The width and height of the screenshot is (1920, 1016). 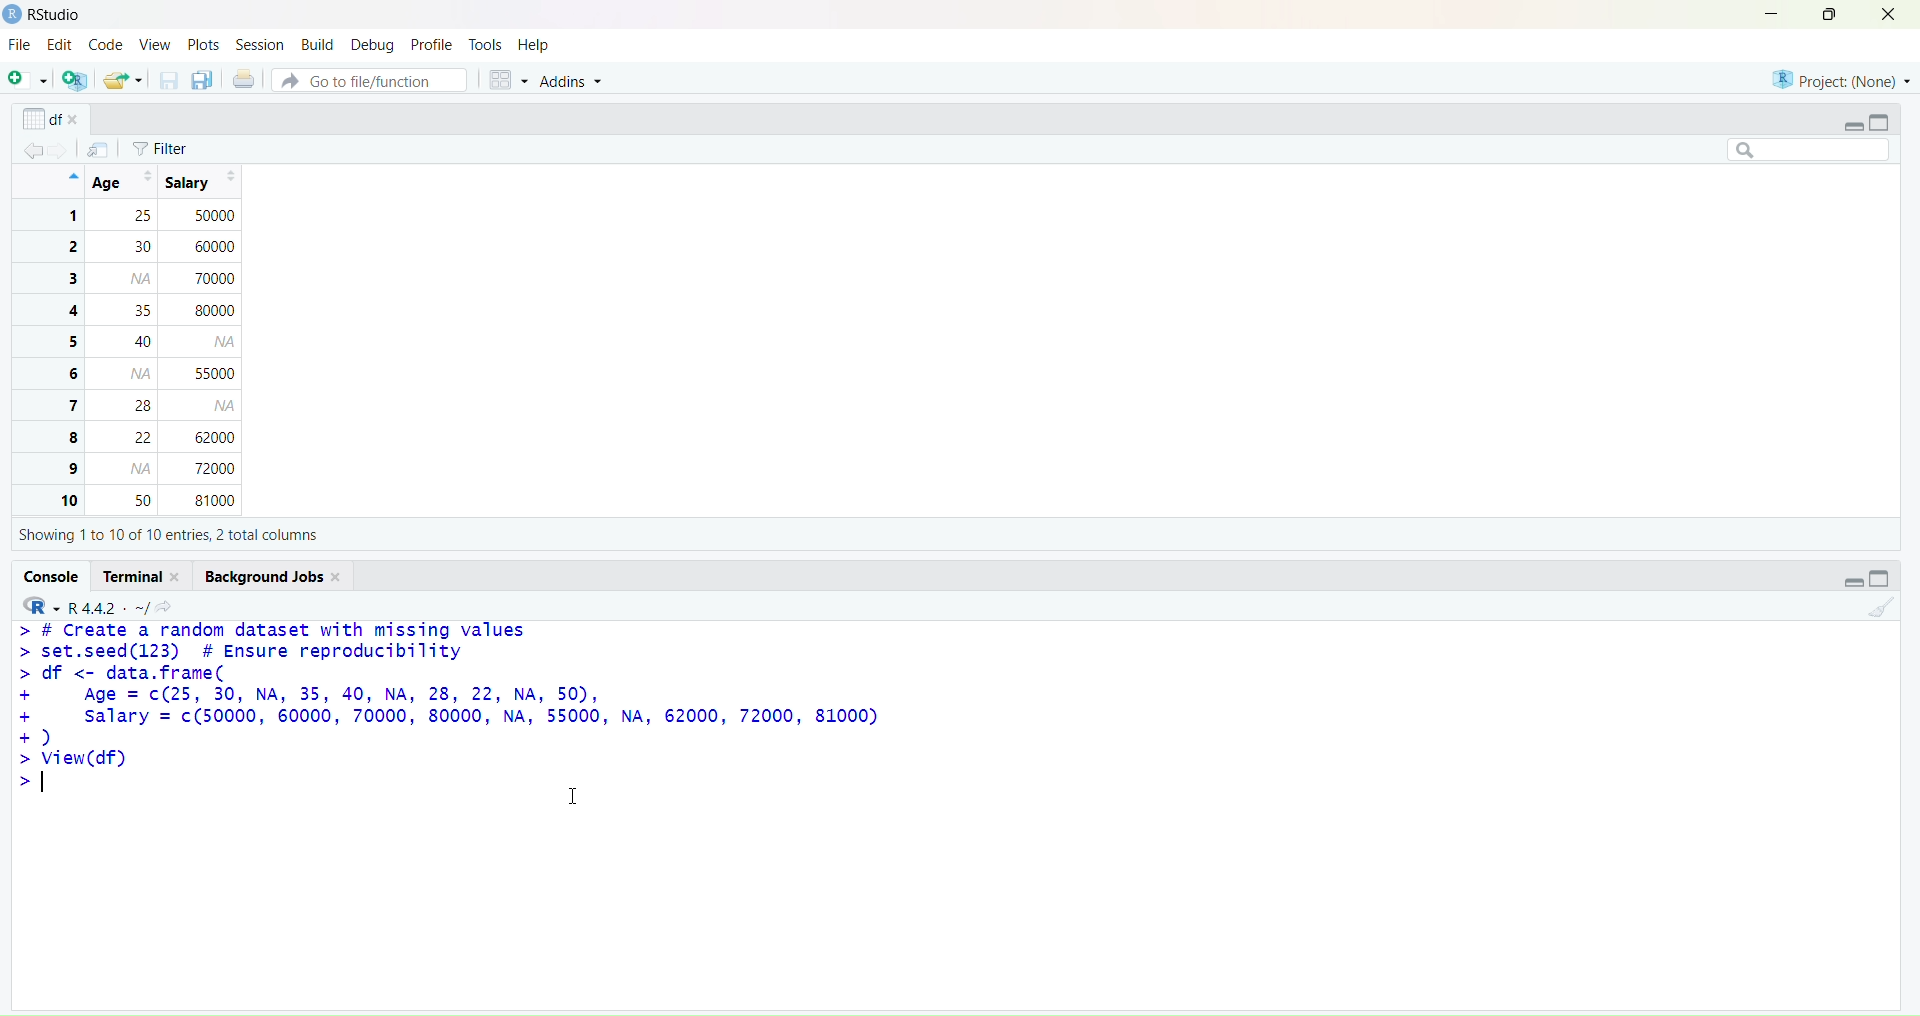 What do you see at coordinates (20, 46) in the screenshot?
I see `file` at bounding box center [20, 46].